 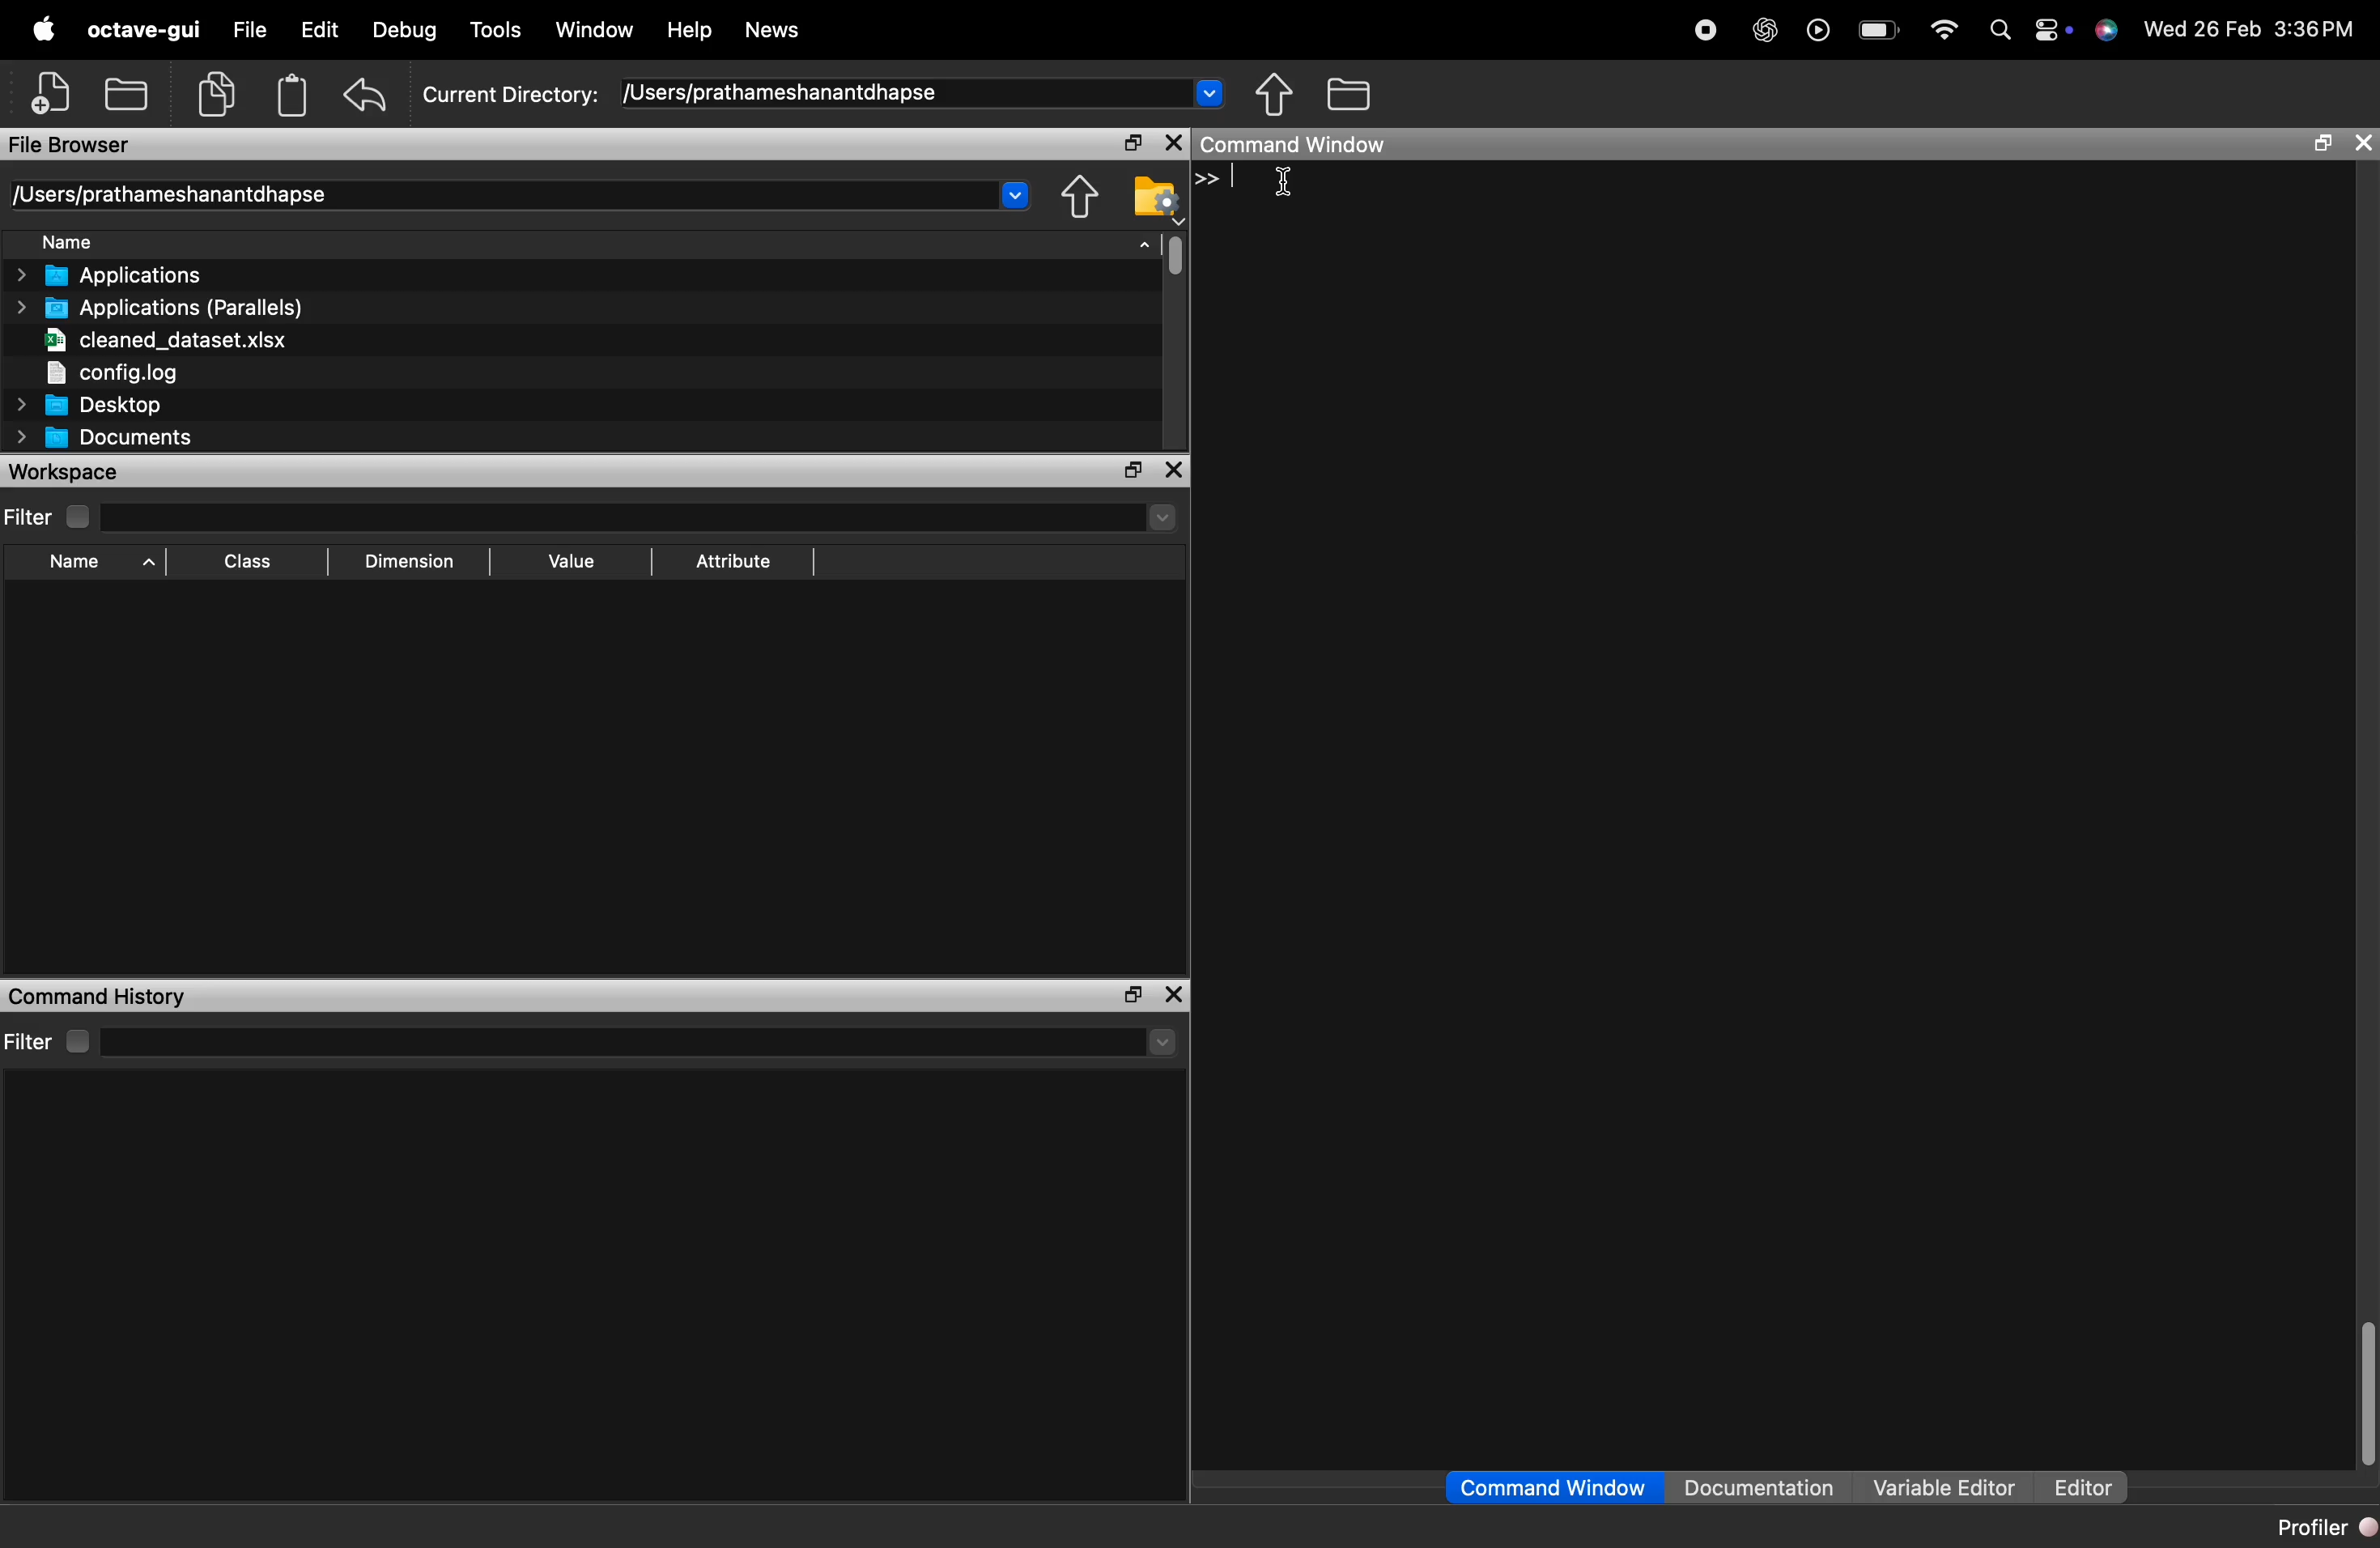 What do you see at coordinates (146, 274) in the screenshot?
I see `> Applications` at bounding box center [146, 274].